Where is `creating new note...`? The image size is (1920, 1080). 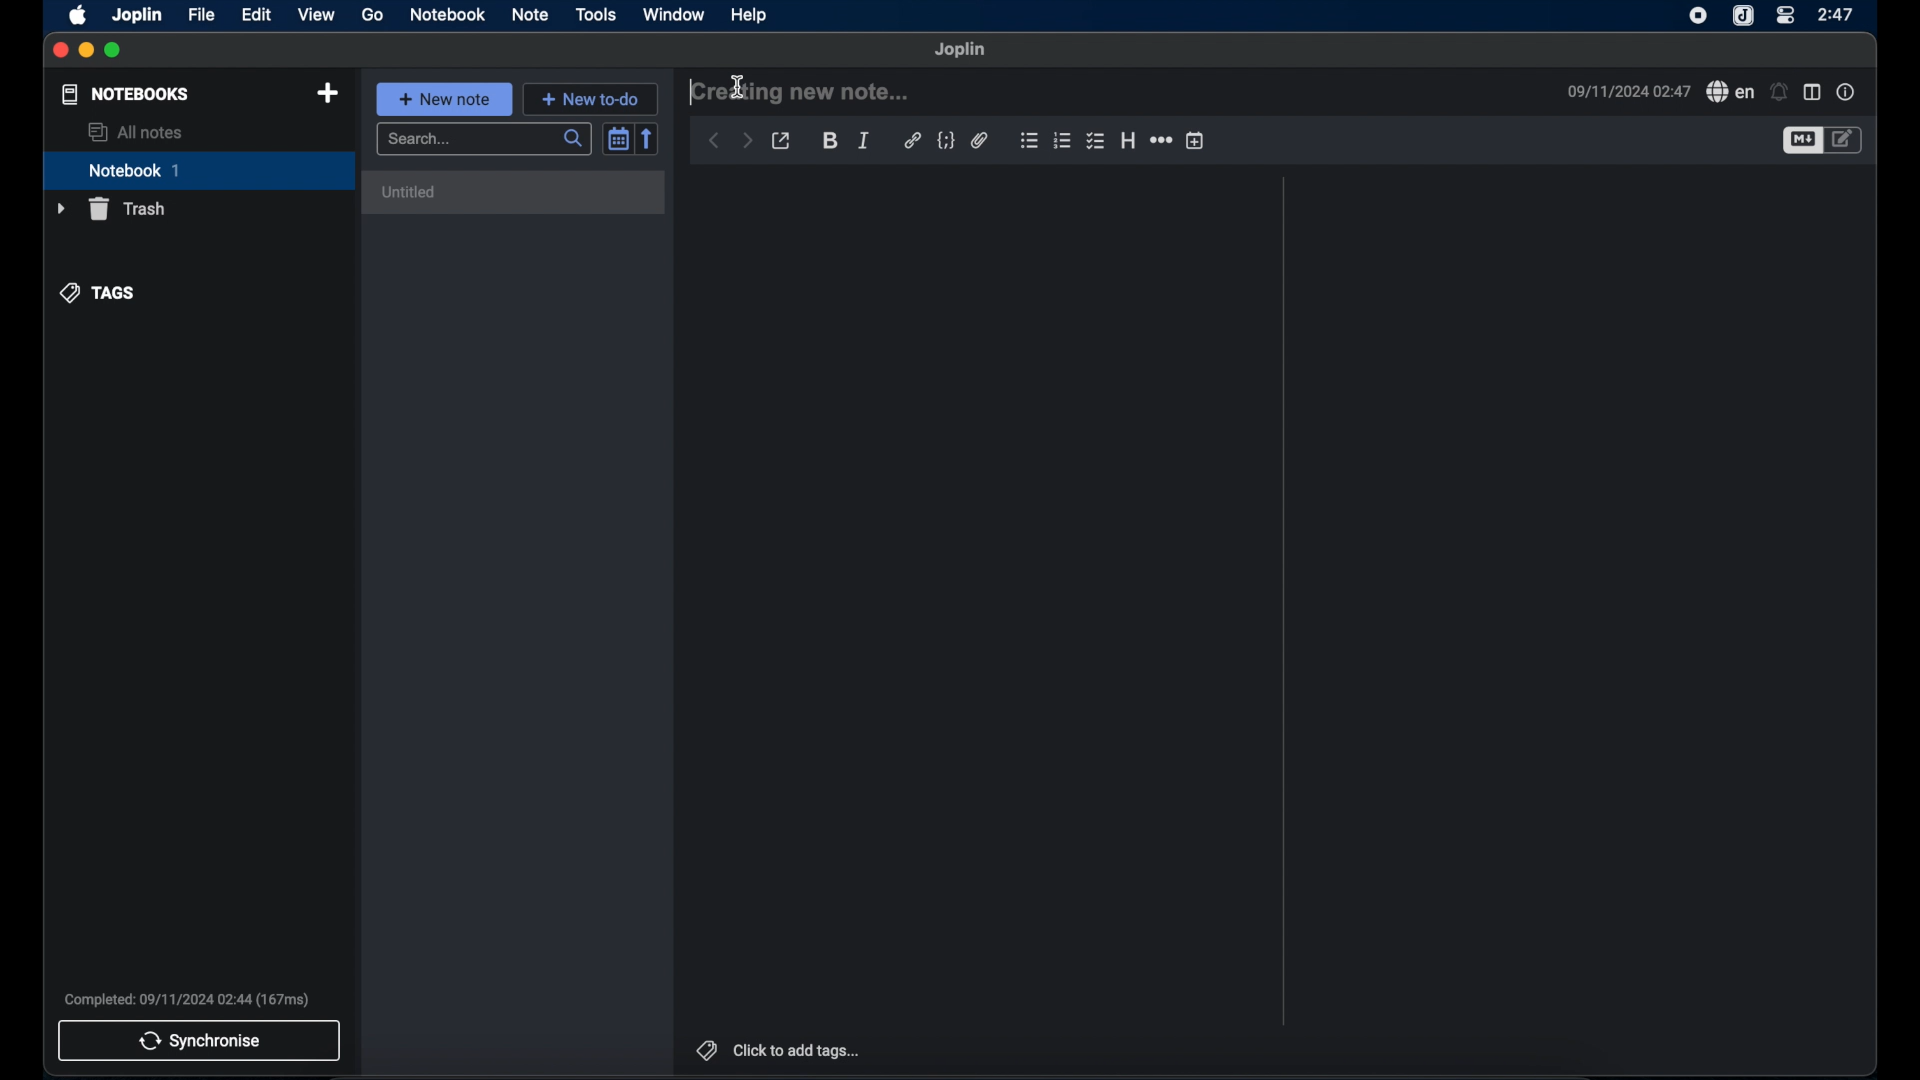
creating new note... is located at coordinates (804, 91).